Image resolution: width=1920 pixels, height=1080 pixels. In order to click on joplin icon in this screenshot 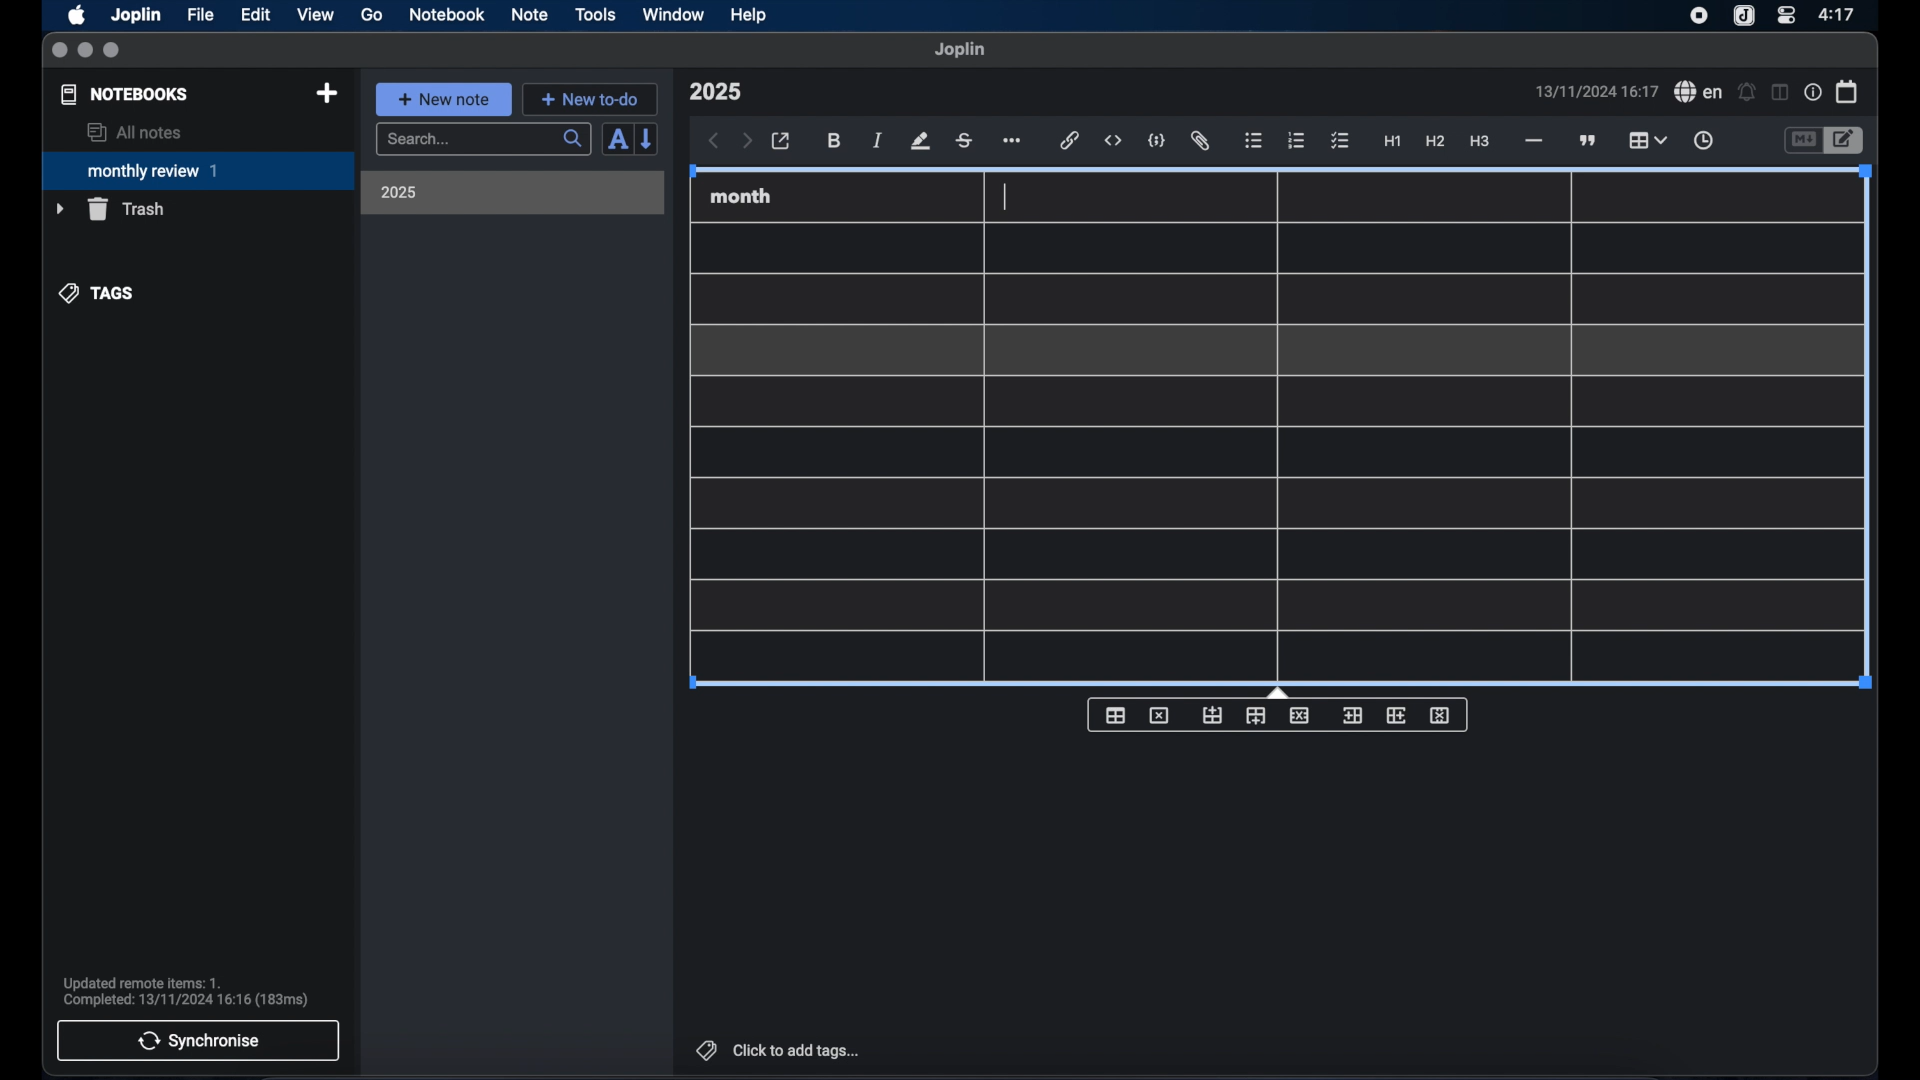, I will do `click(1742, 17)`.